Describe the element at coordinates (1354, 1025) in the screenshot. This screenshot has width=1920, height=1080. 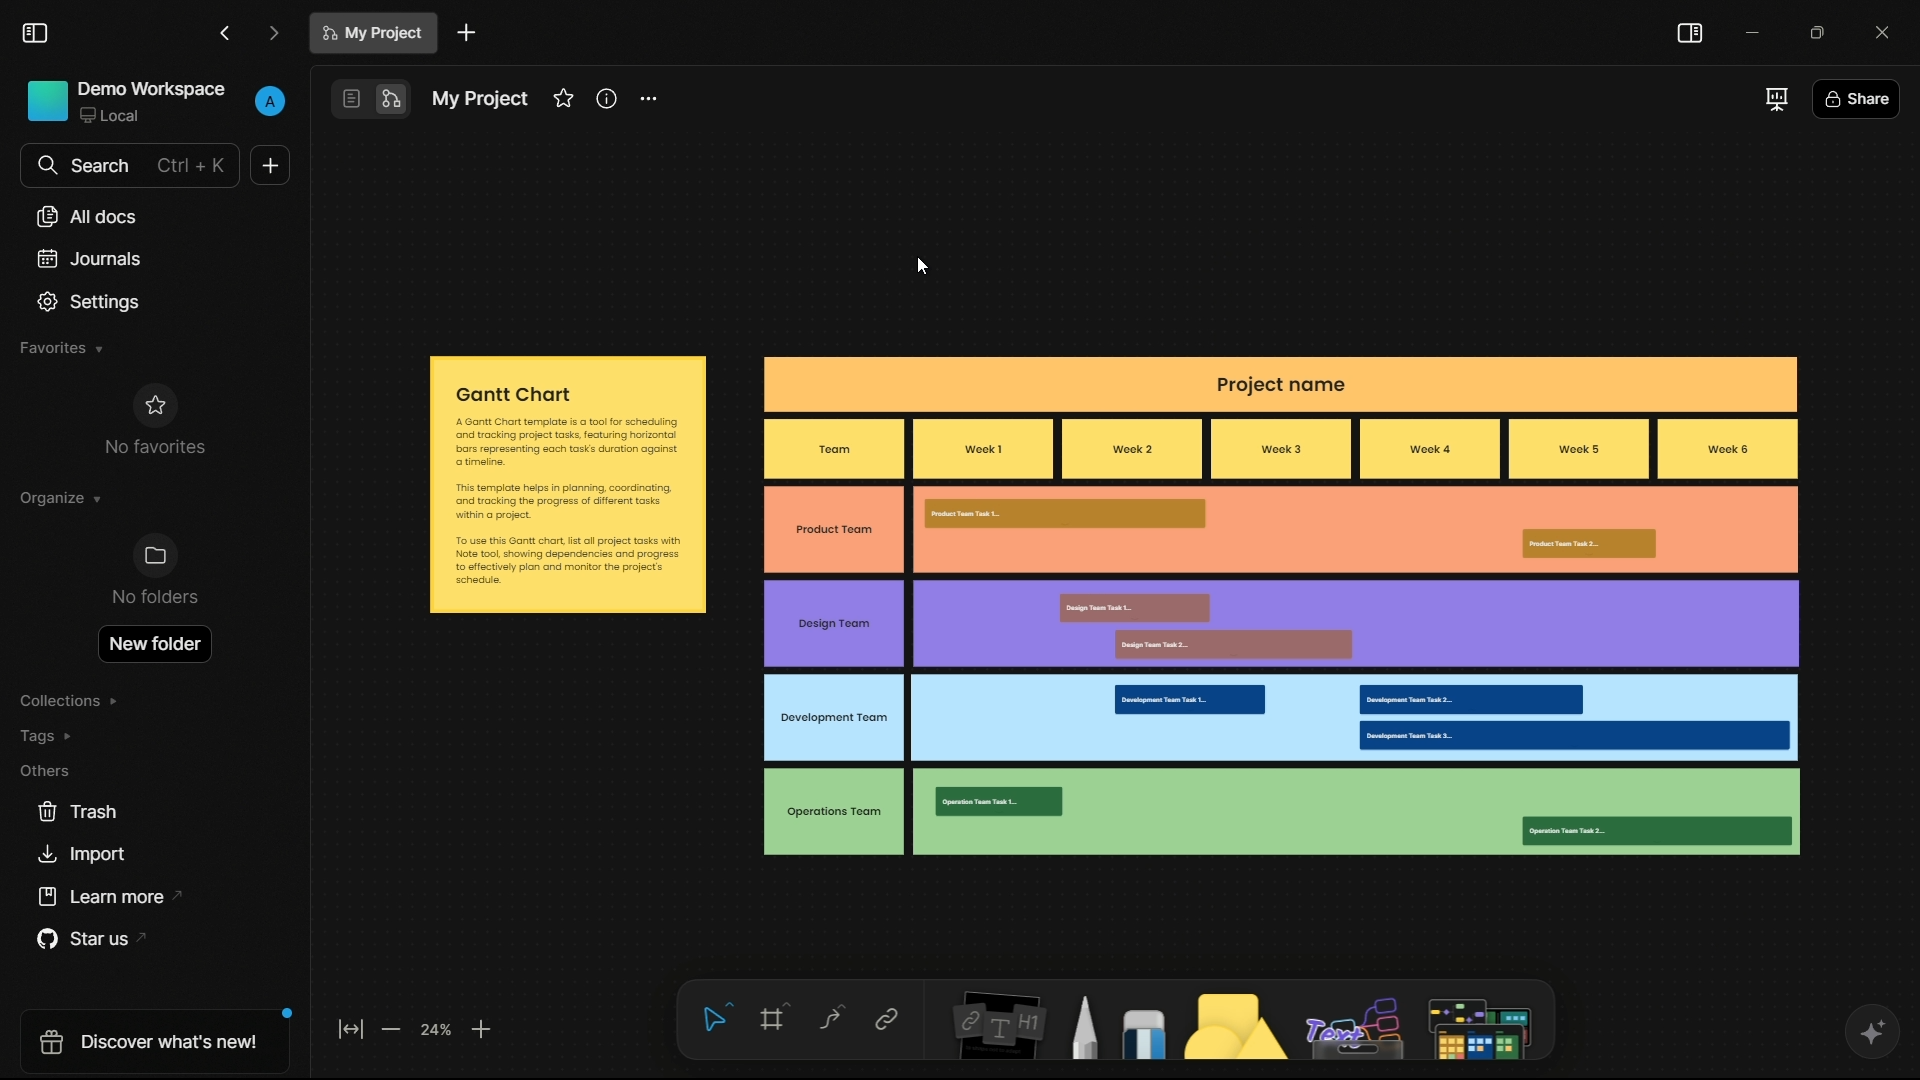
I see `others` at that location.